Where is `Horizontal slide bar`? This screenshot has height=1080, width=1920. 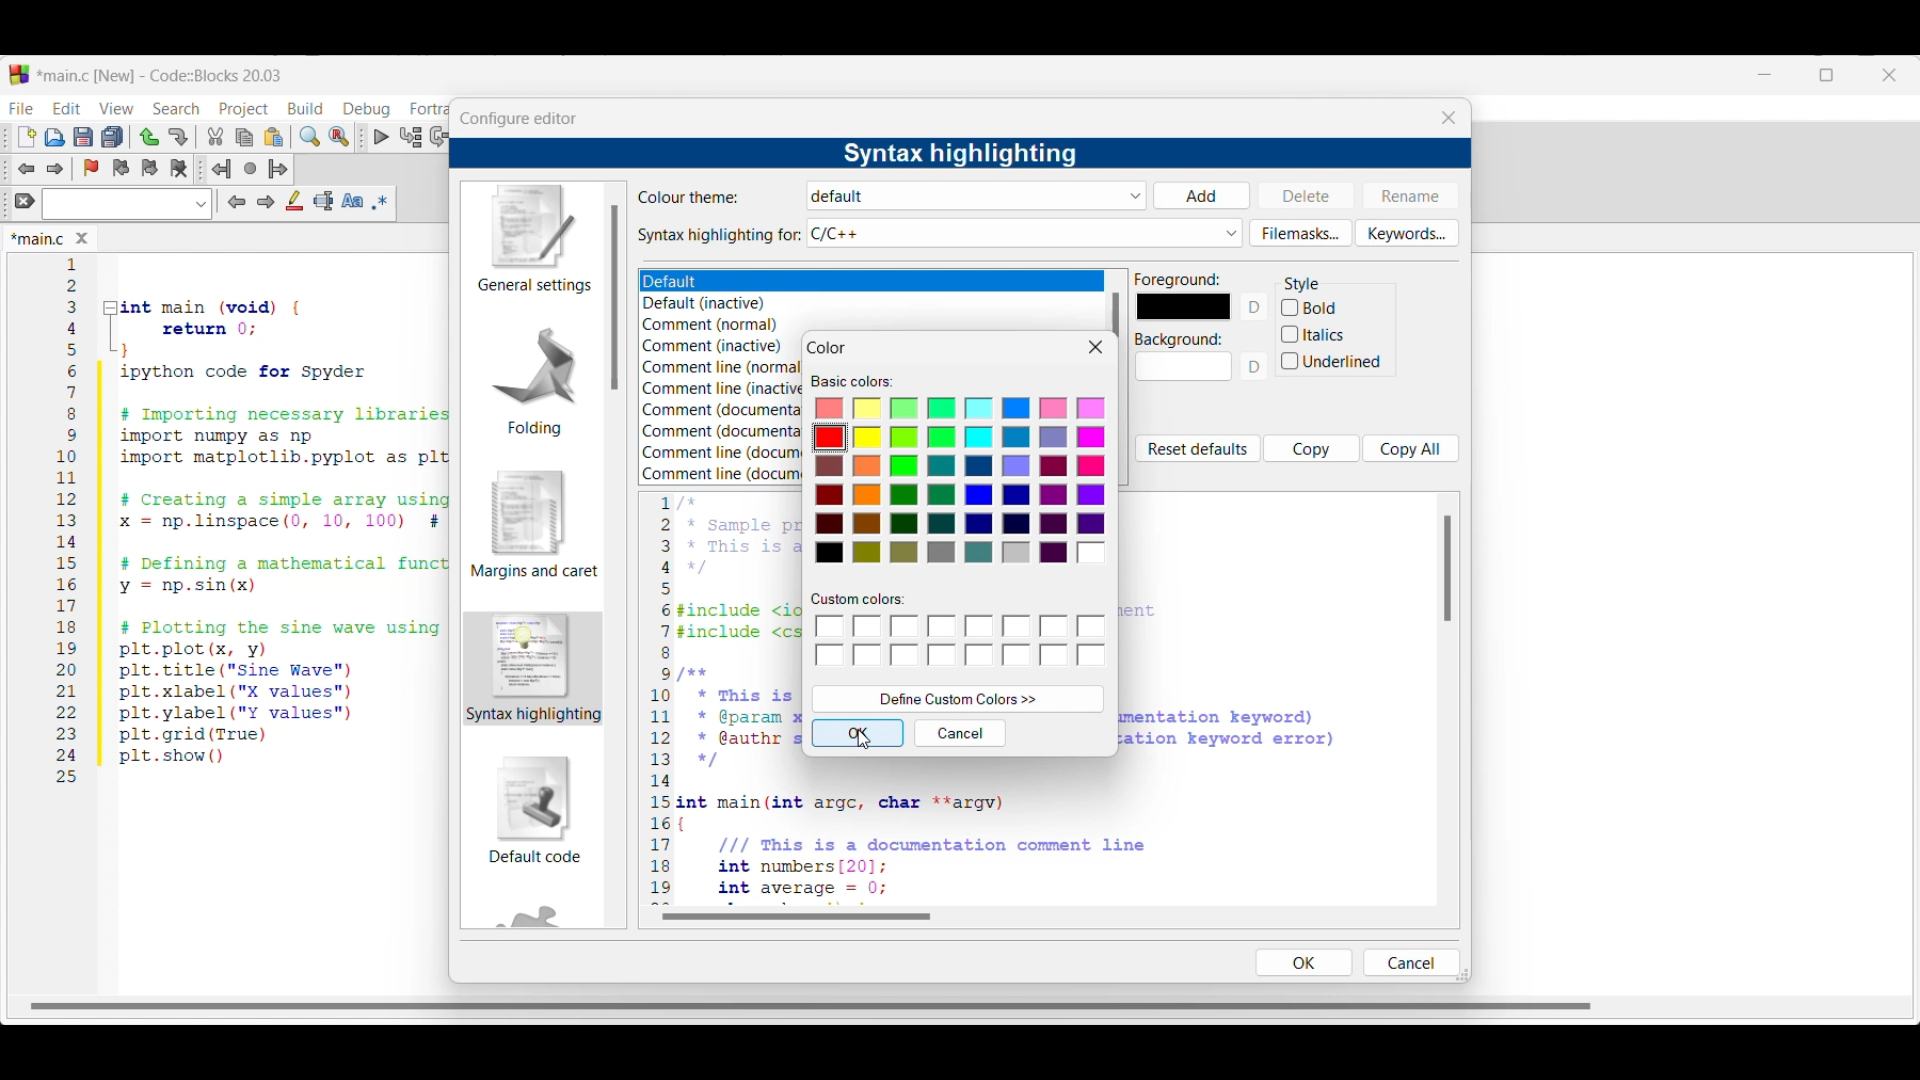
Horizontal slide bar is located at coordinates (796, 916).